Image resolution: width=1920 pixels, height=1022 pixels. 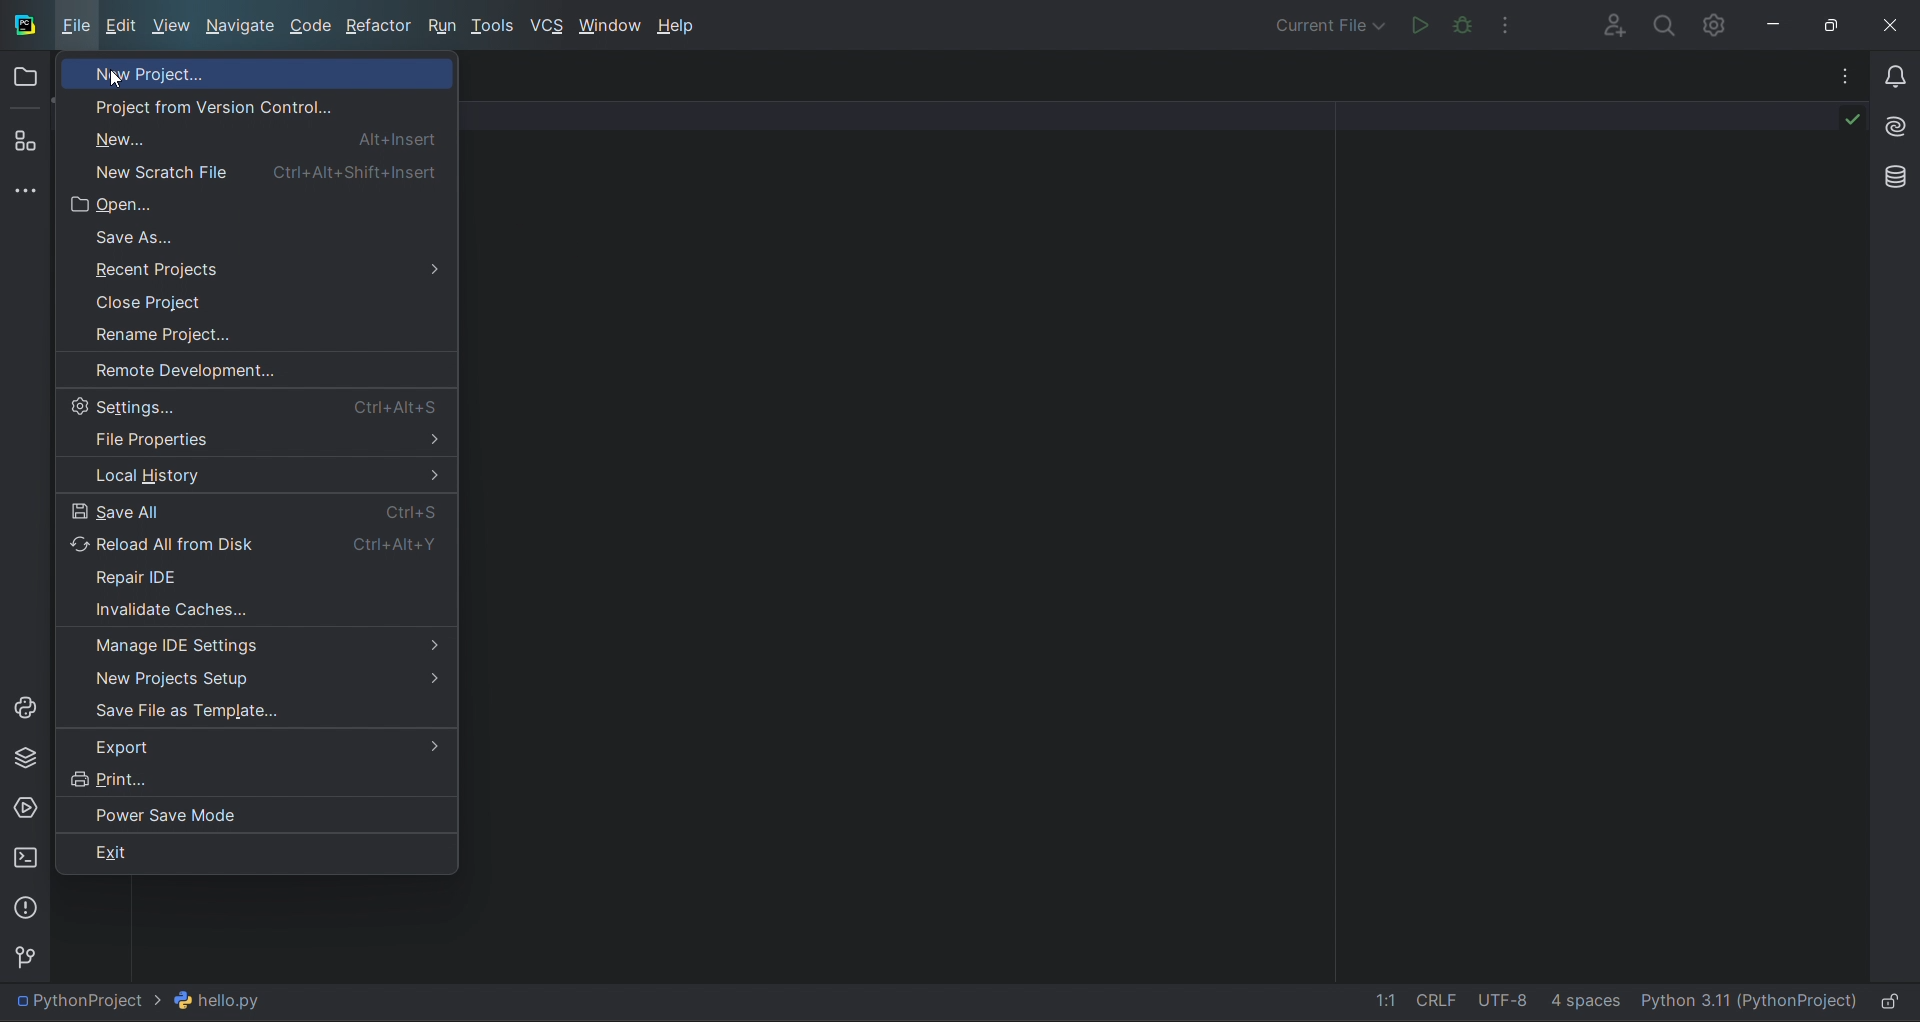 I want to click on ai assistant, so click(x=1892, y=121).